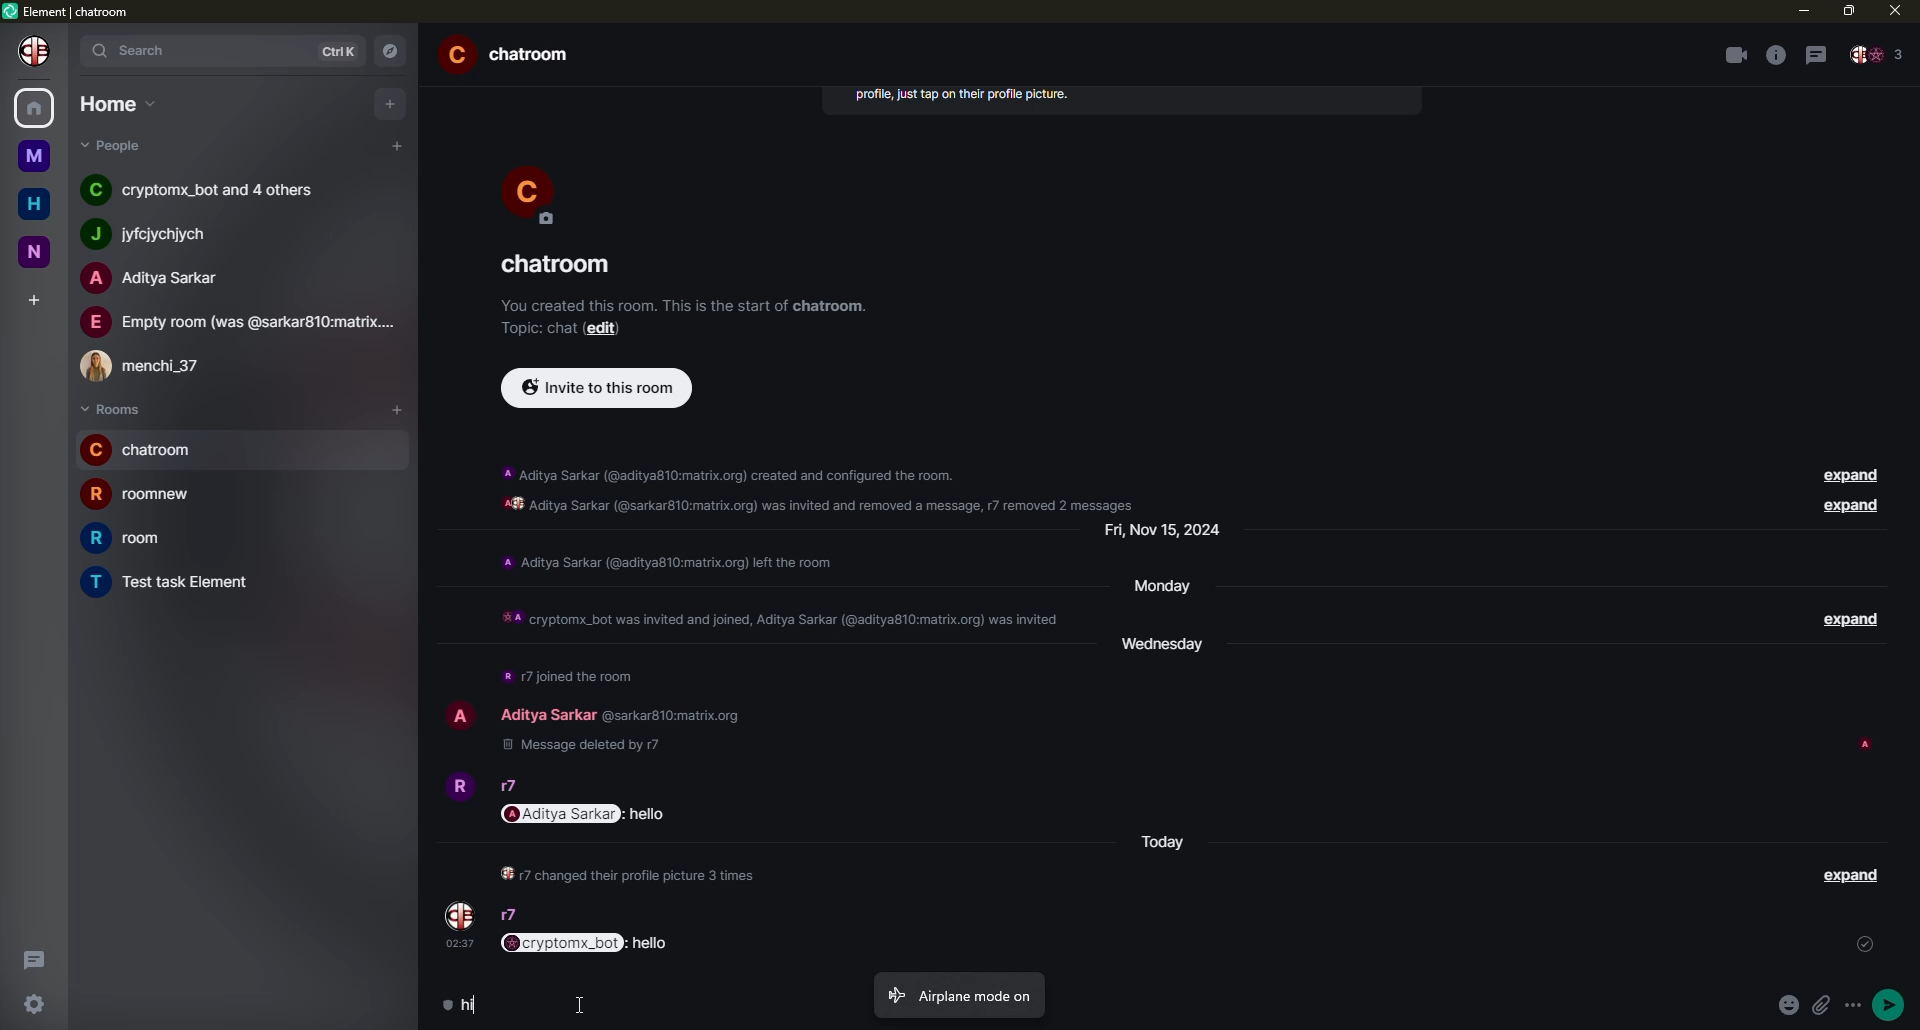  Describe the element at coordinates (512, 55) in the screenshot. I see `room` at that location.